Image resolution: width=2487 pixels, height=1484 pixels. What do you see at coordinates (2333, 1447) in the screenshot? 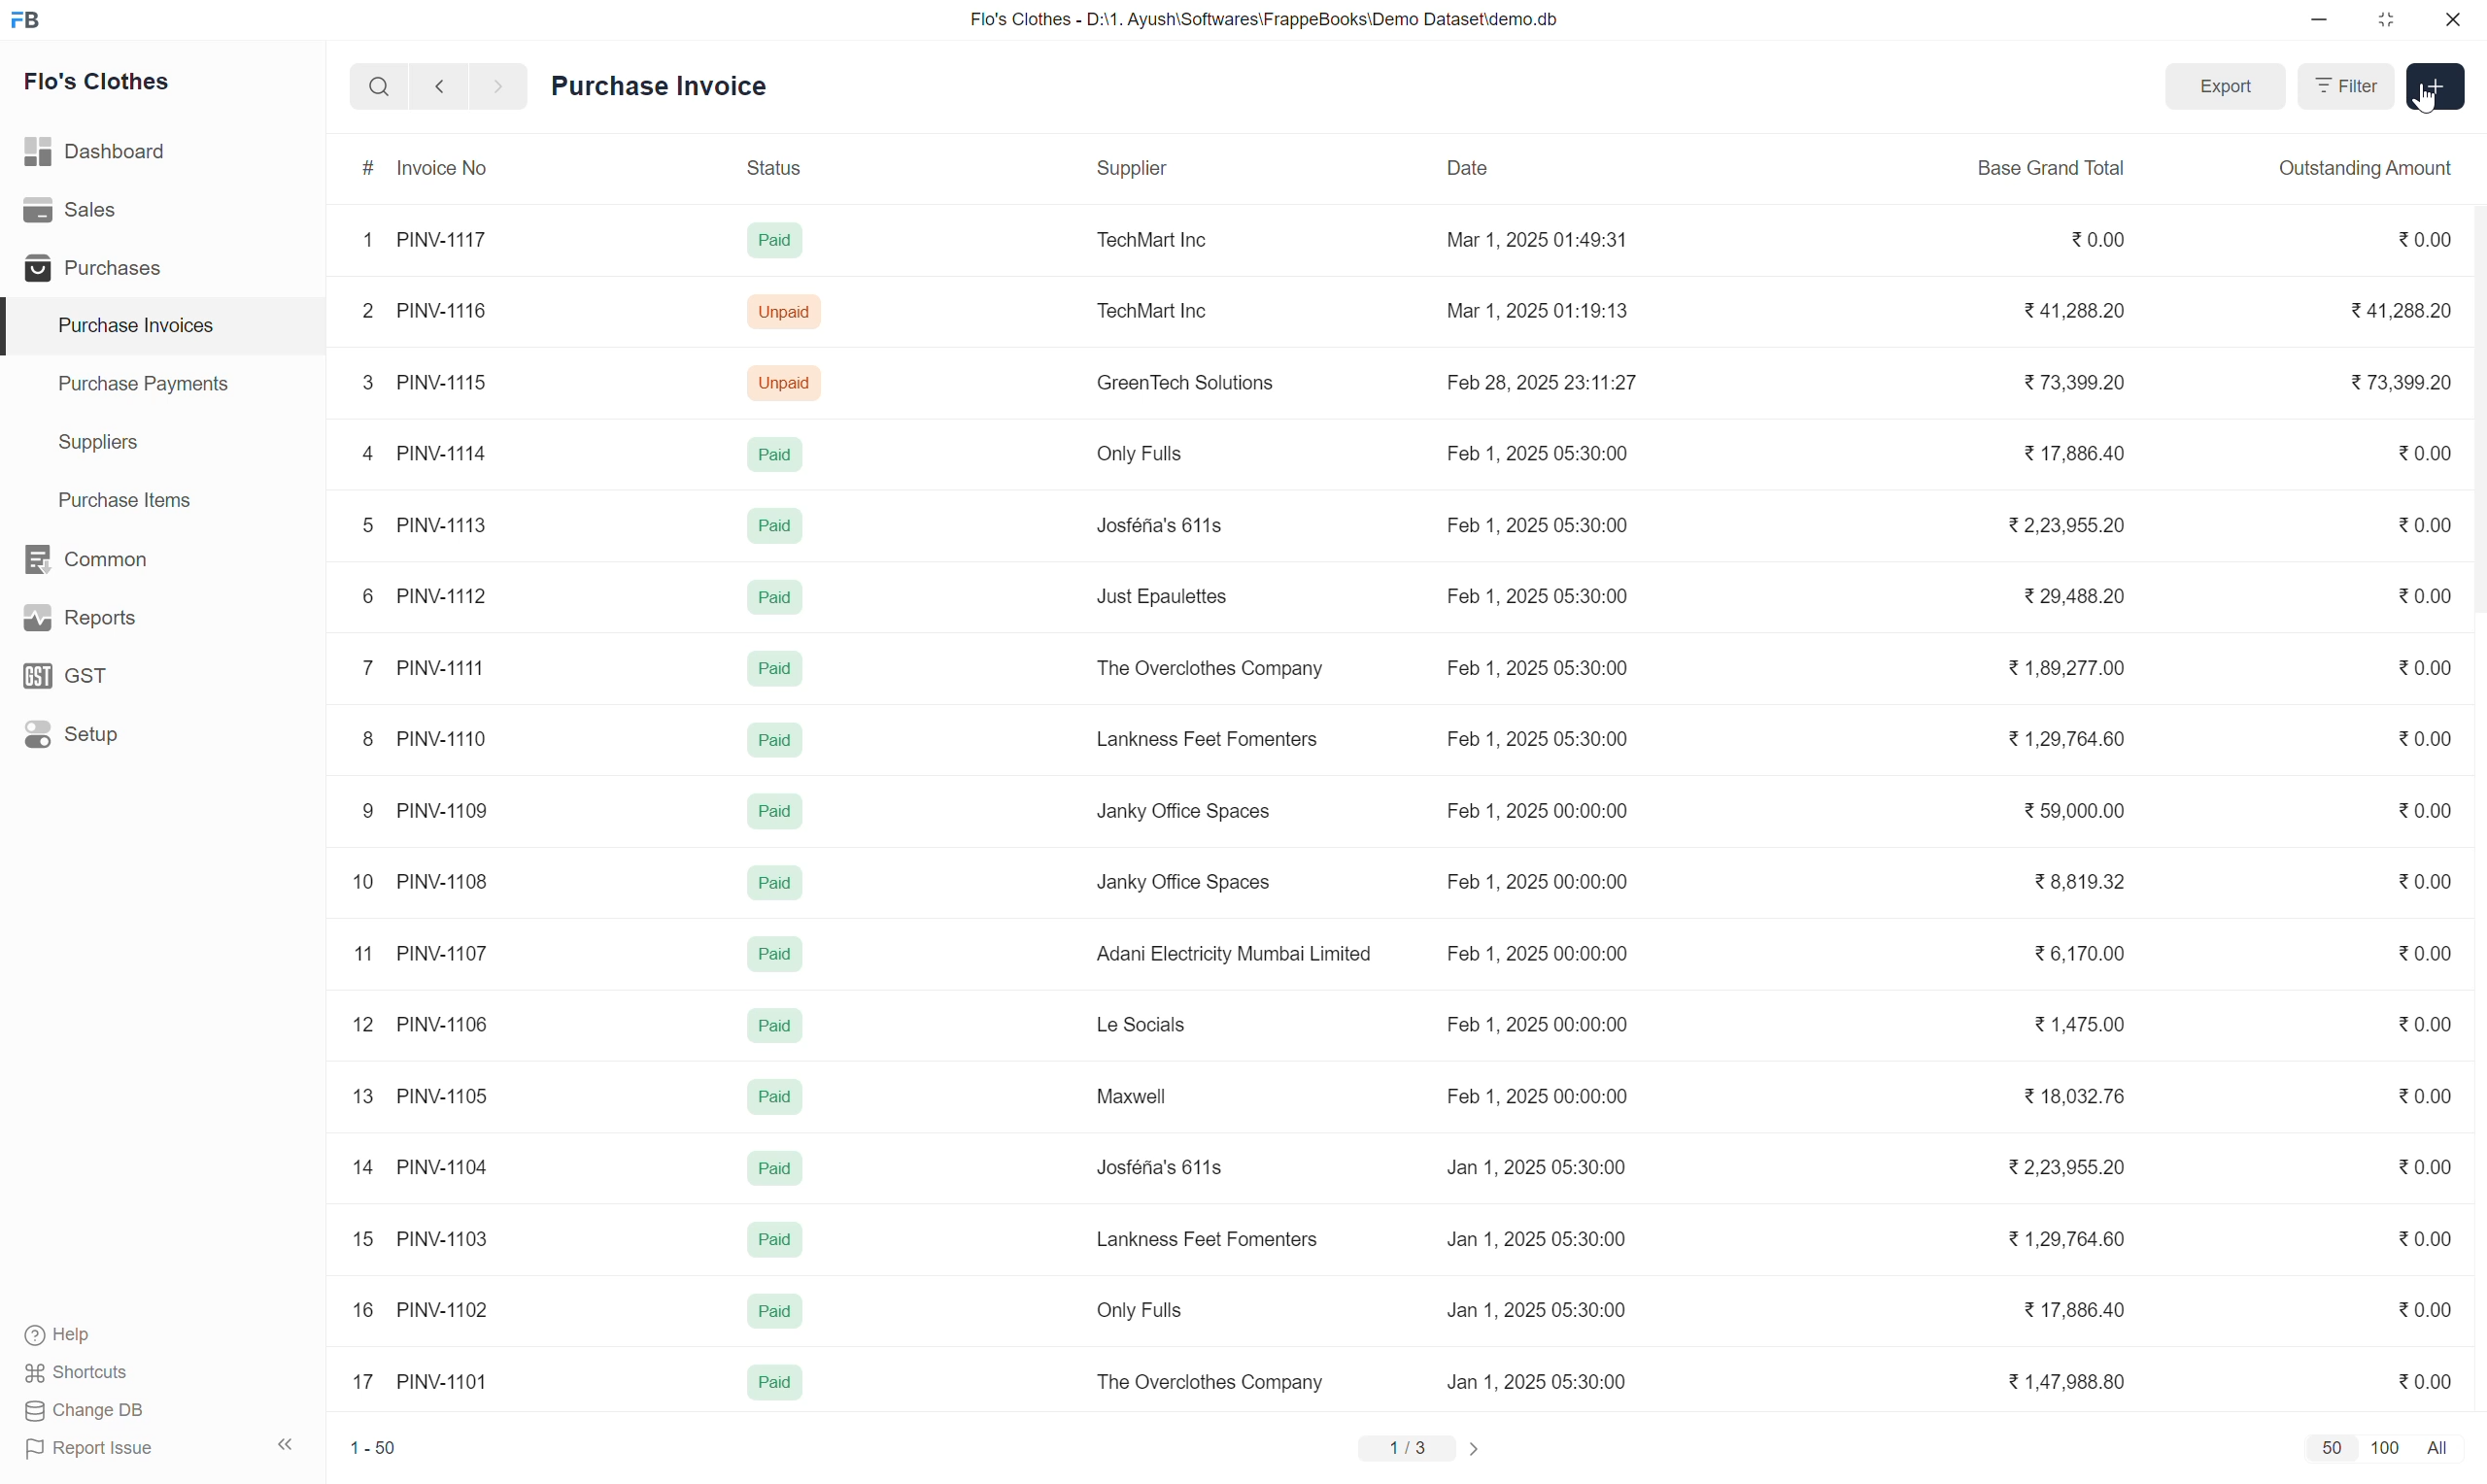
I see `50` at bounding box center [2333, 1447].